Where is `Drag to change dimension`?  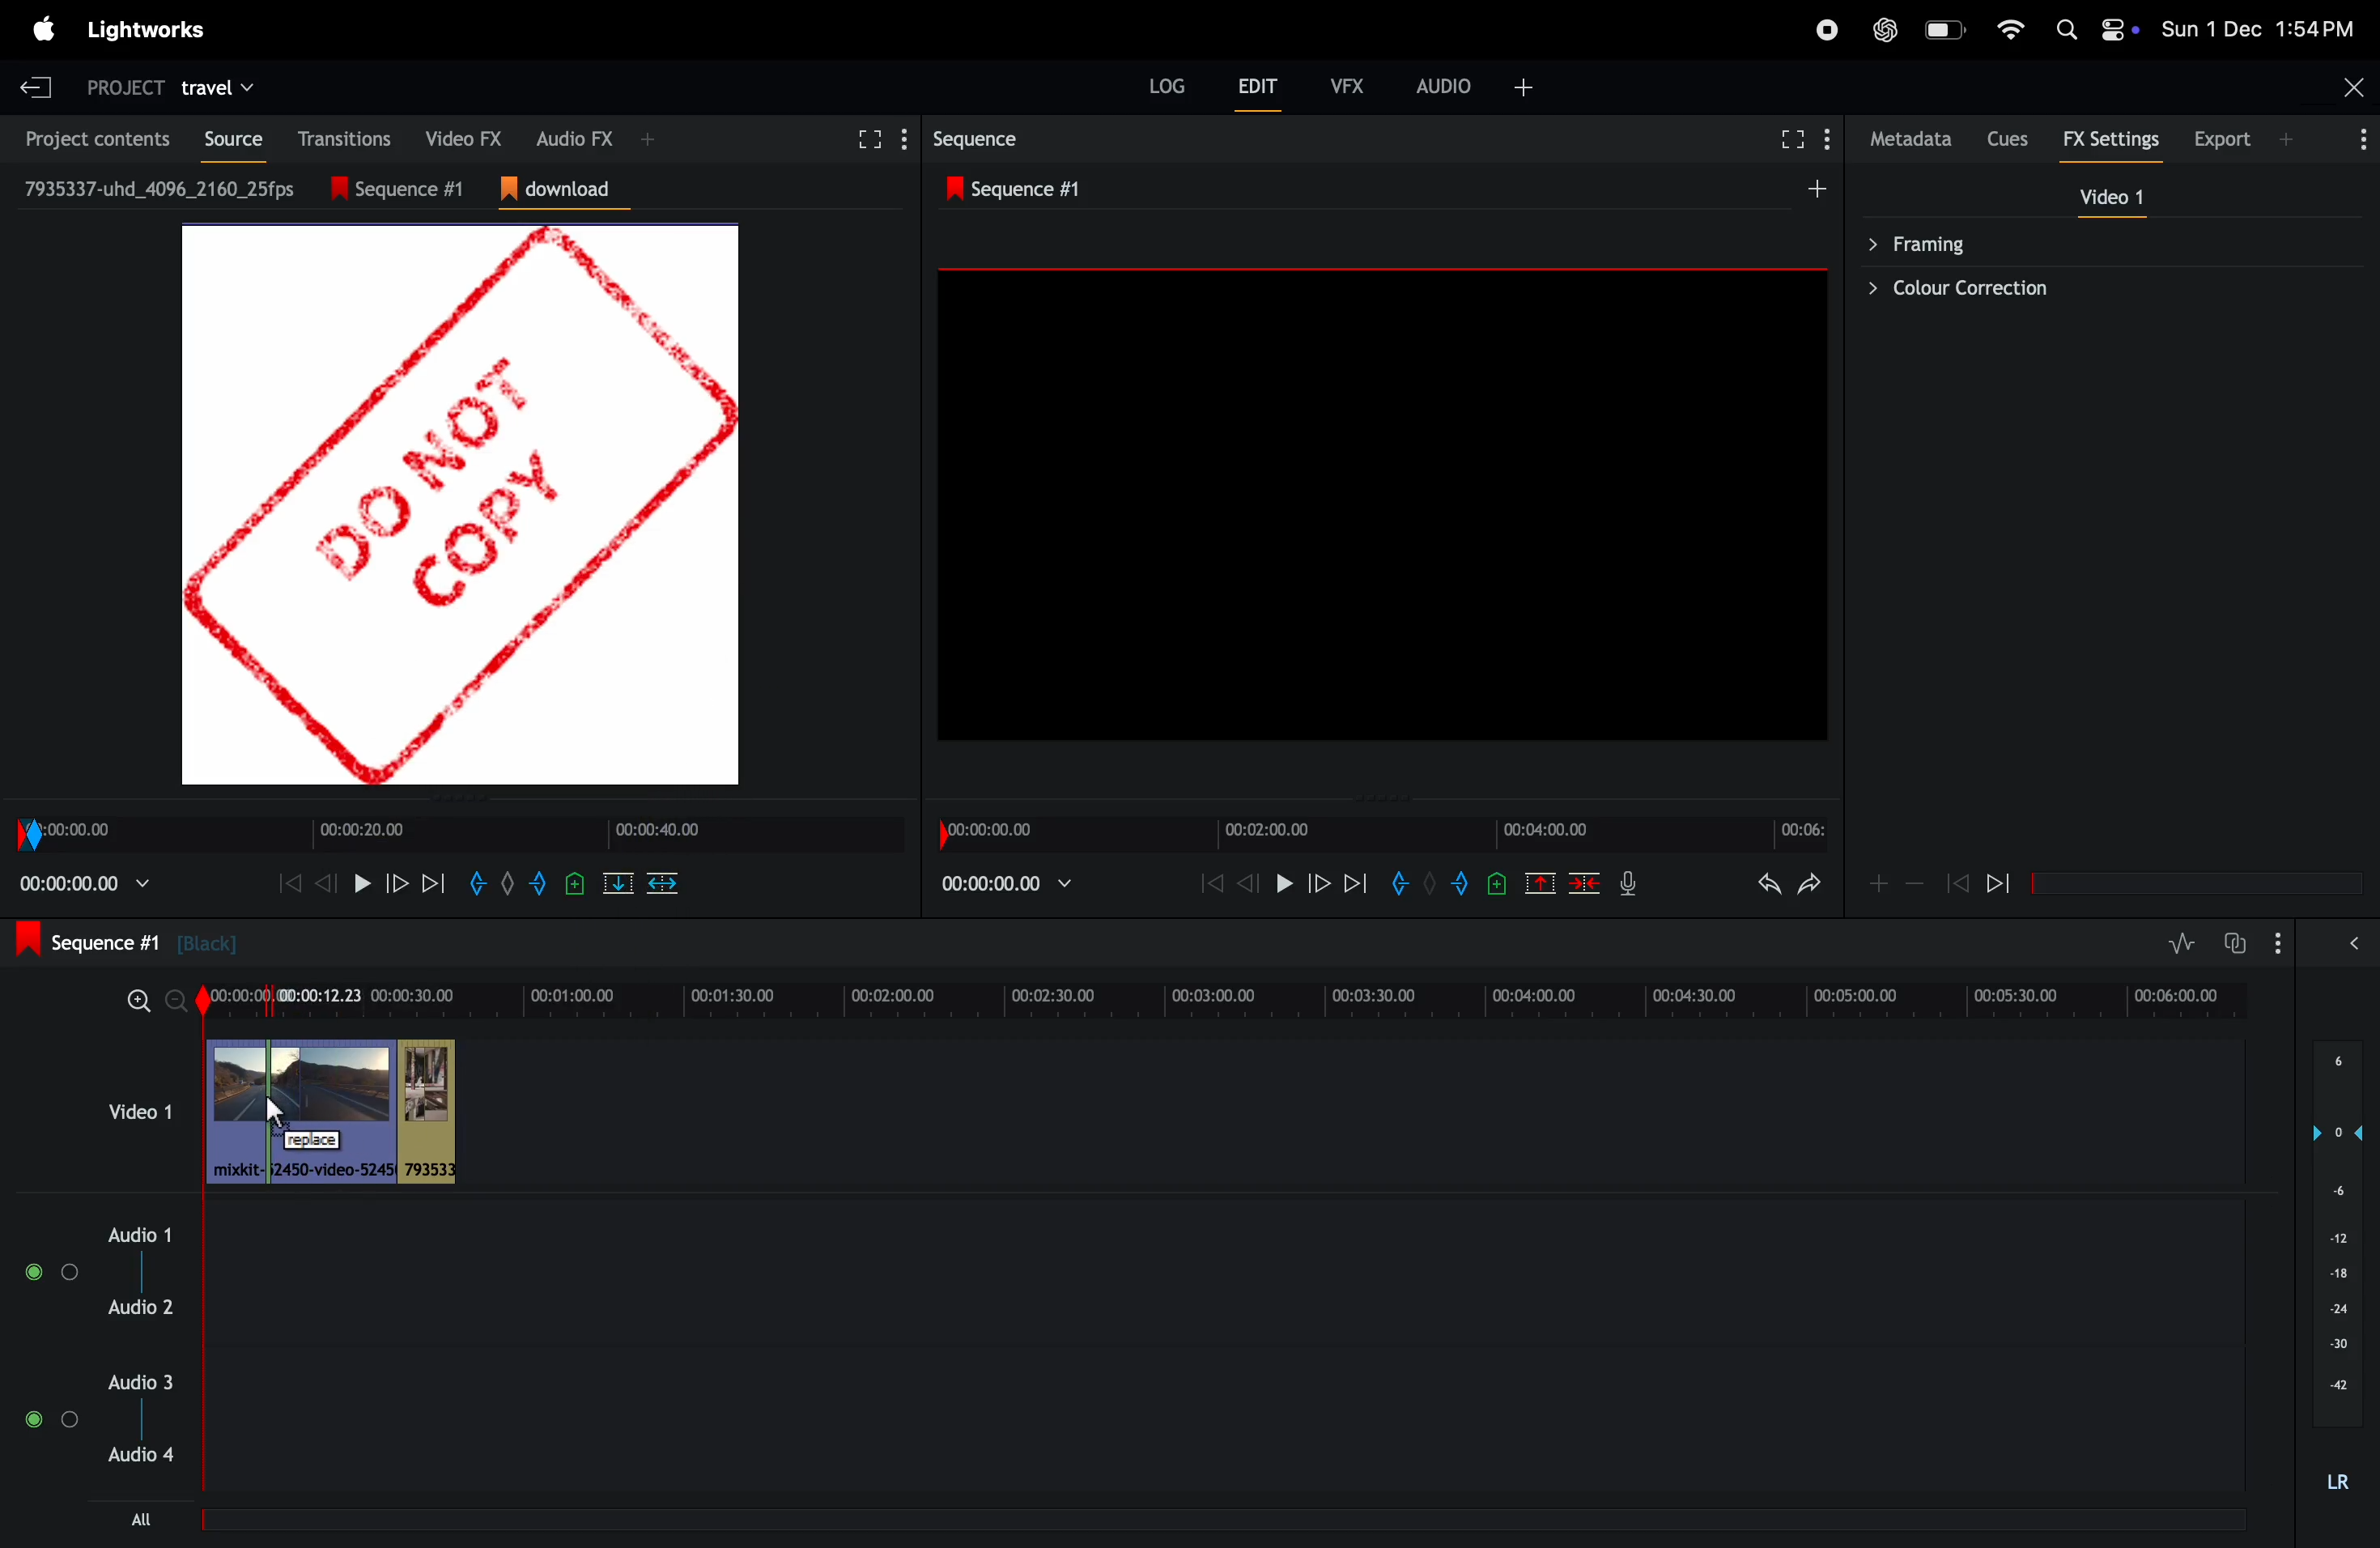 Drag to change dimension is located at coordinates (465, 798).